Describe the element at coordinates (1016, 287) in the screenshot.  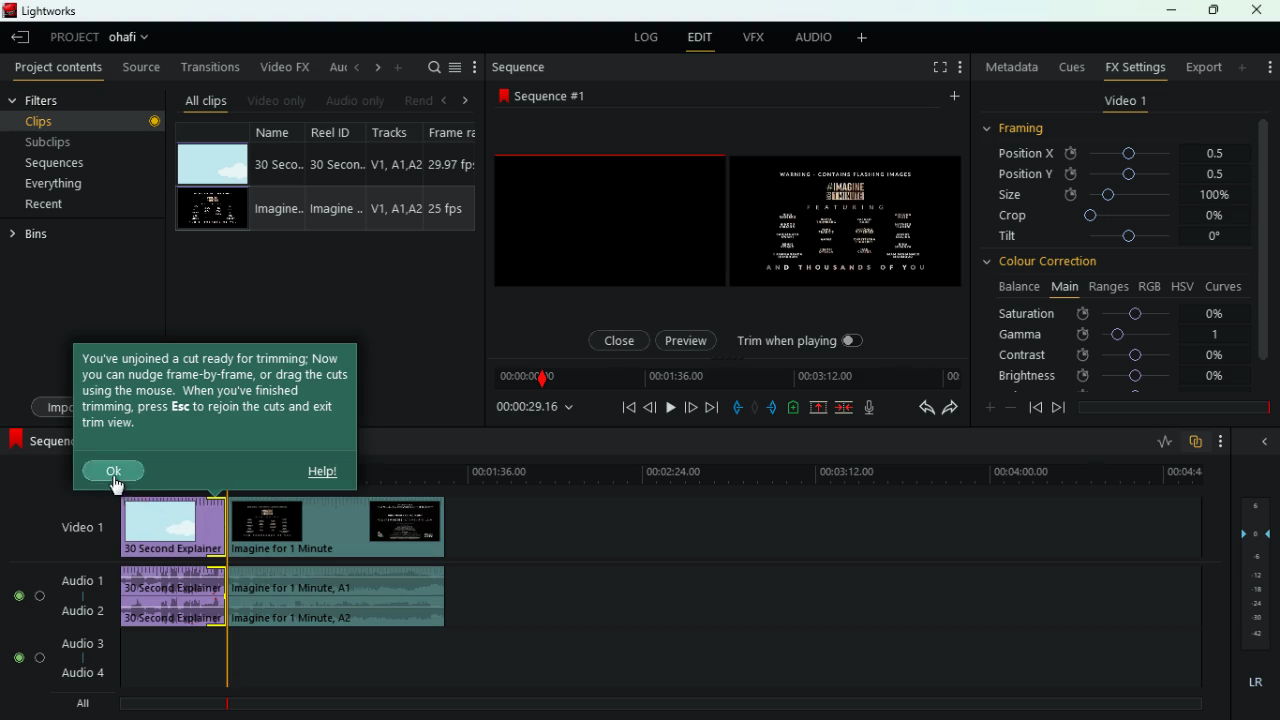
I see `balance` at that location.